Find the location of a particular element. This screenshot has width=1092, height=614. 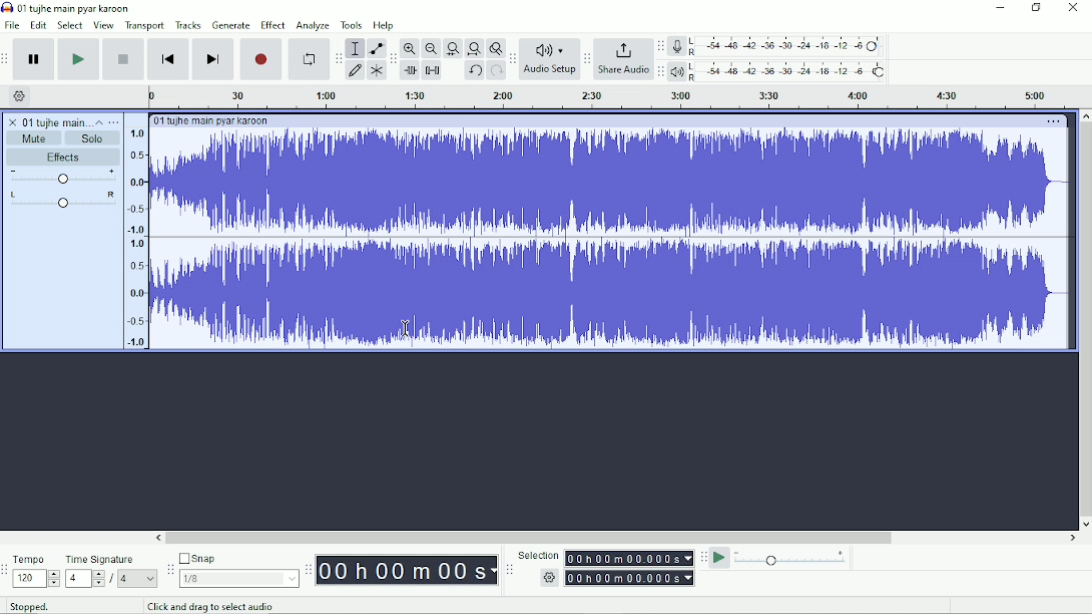

Fit project to width is located at coordinates (475, 48).